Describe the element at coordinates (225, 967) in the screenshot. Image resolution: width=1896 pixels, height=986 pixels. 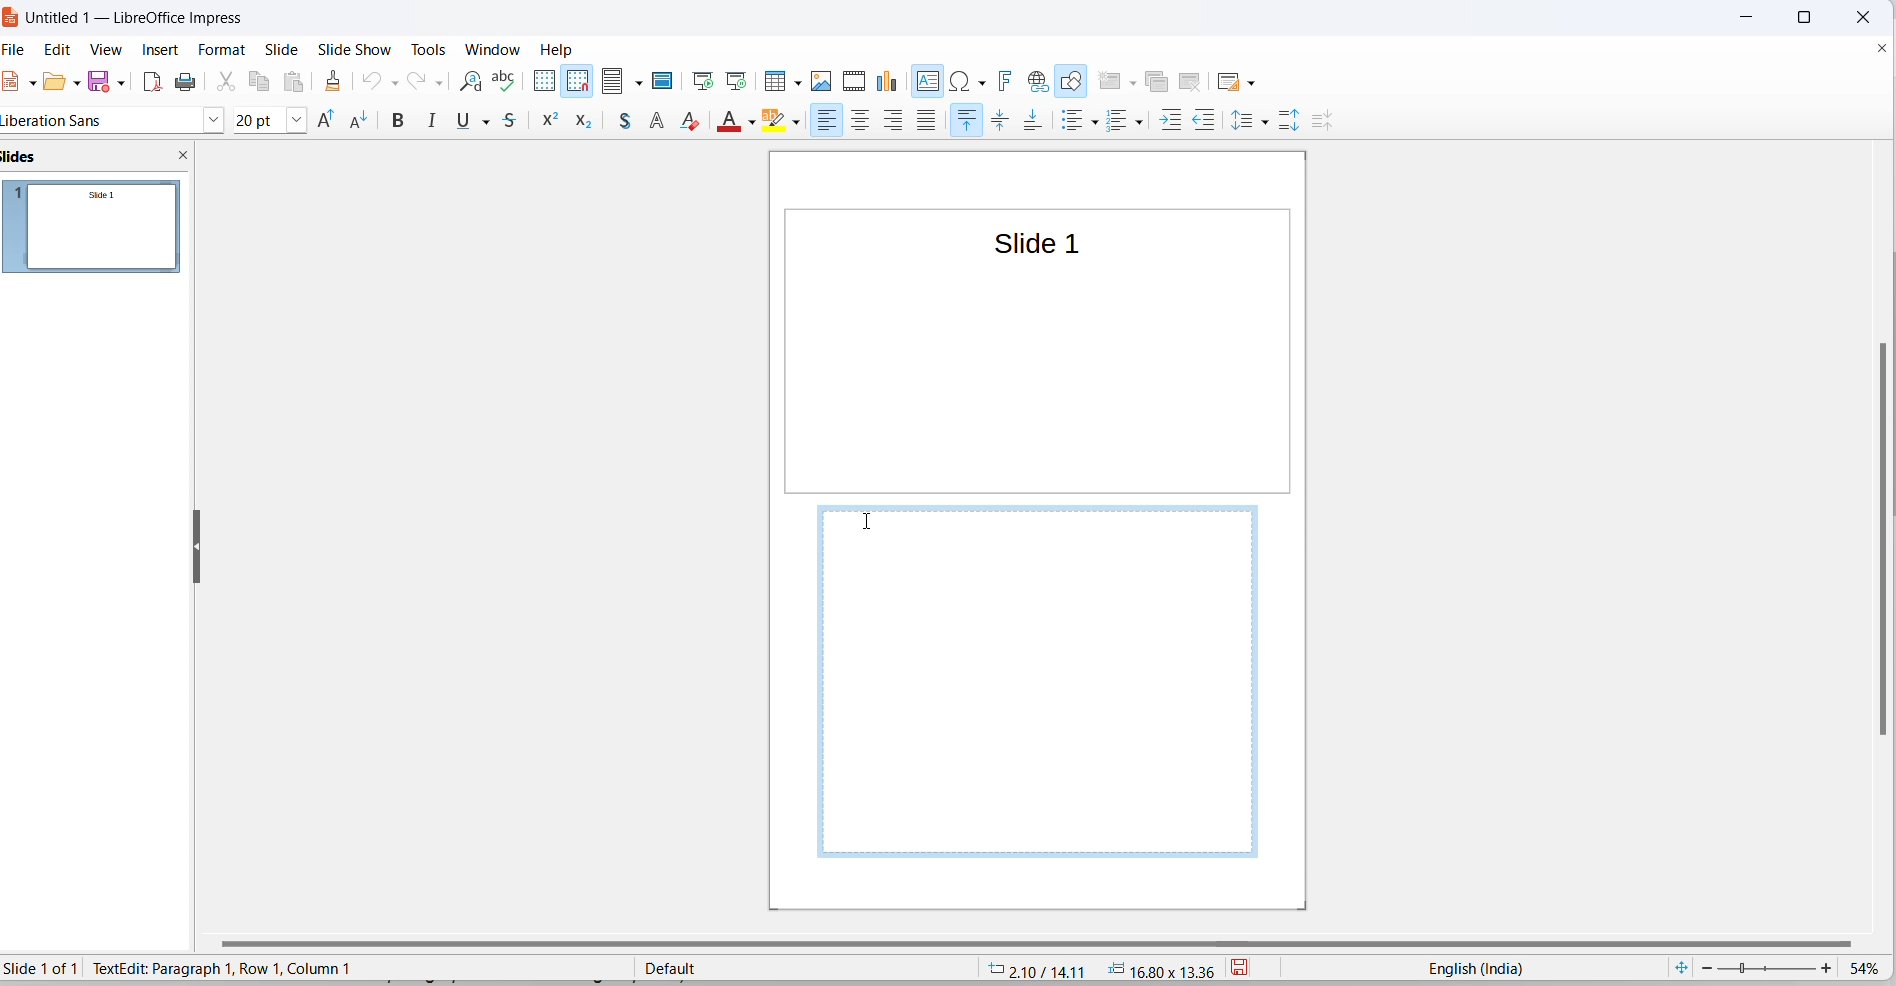
I see `text typing heading` at that location.